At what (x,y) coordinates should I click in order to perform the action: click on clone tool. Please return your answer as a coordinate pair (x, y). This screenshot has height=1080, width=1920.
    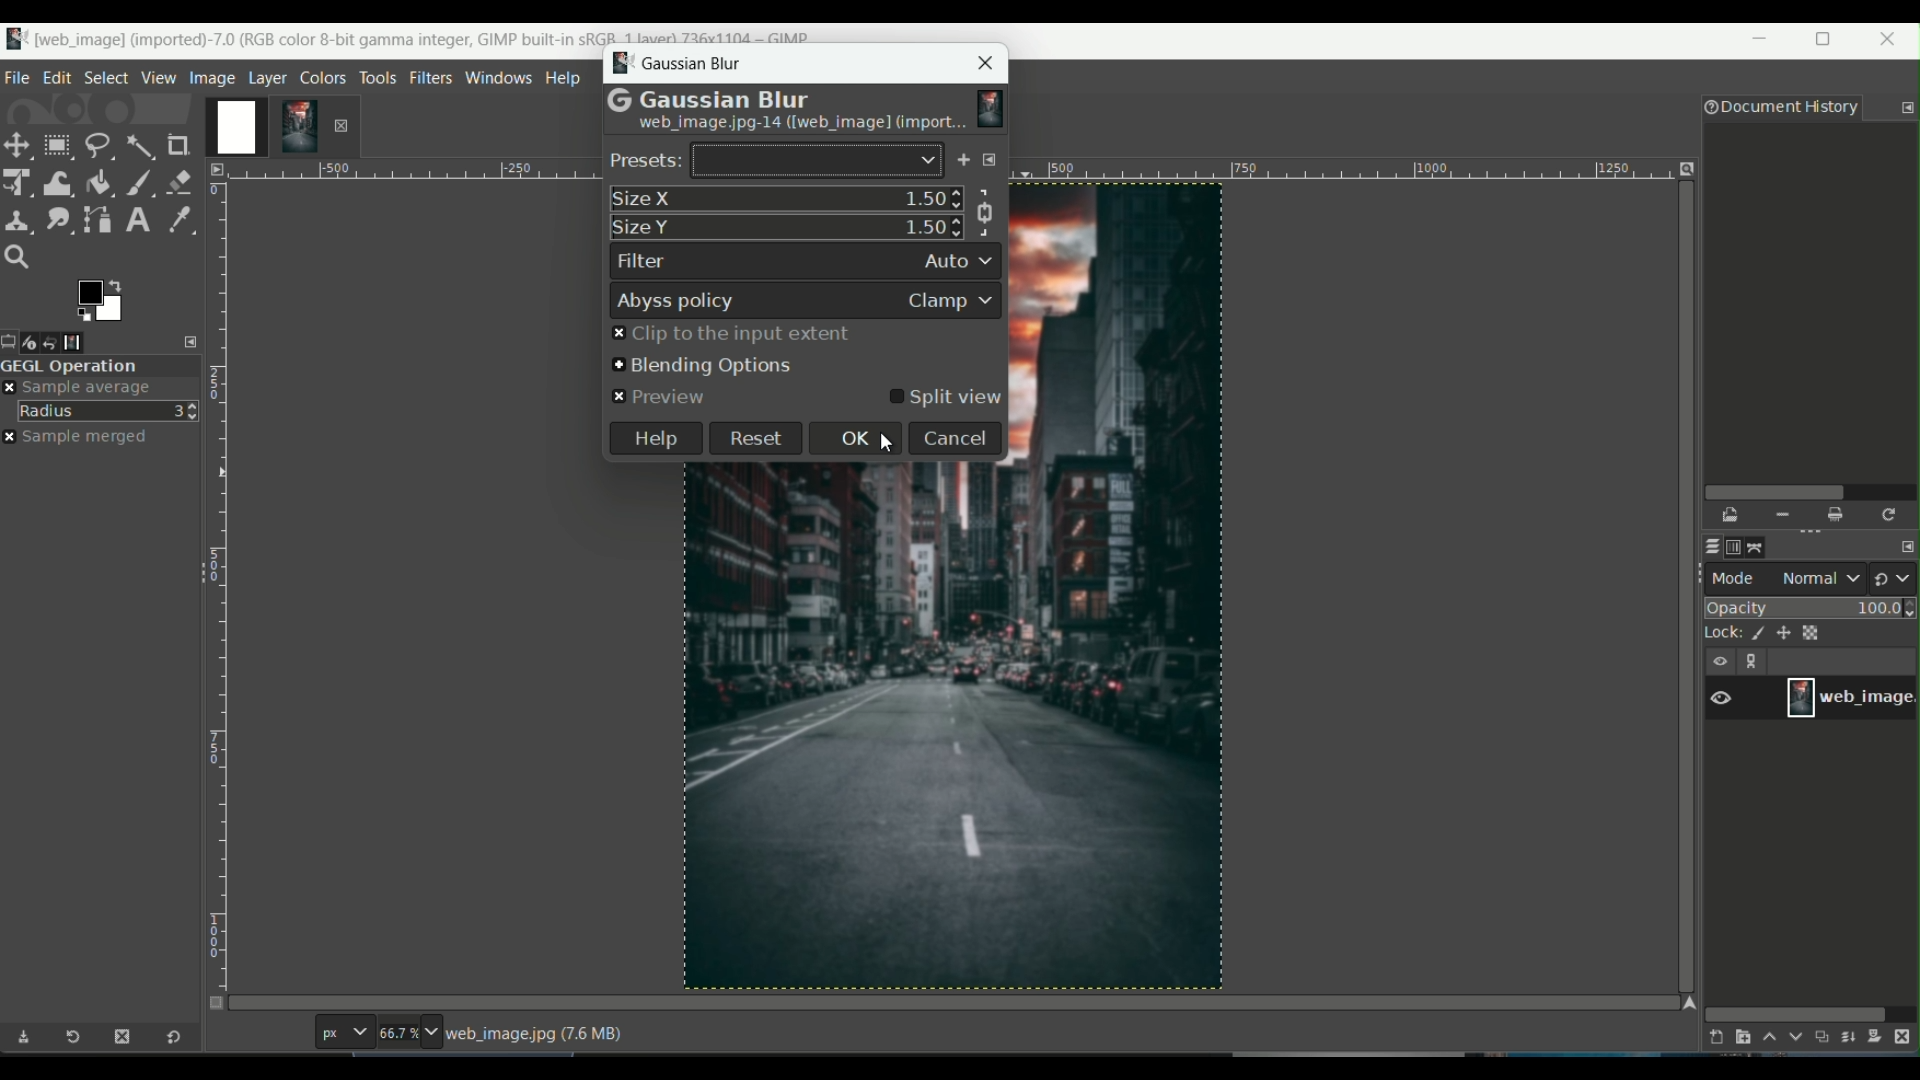
    Looking at the image, I should click on (18, 219).